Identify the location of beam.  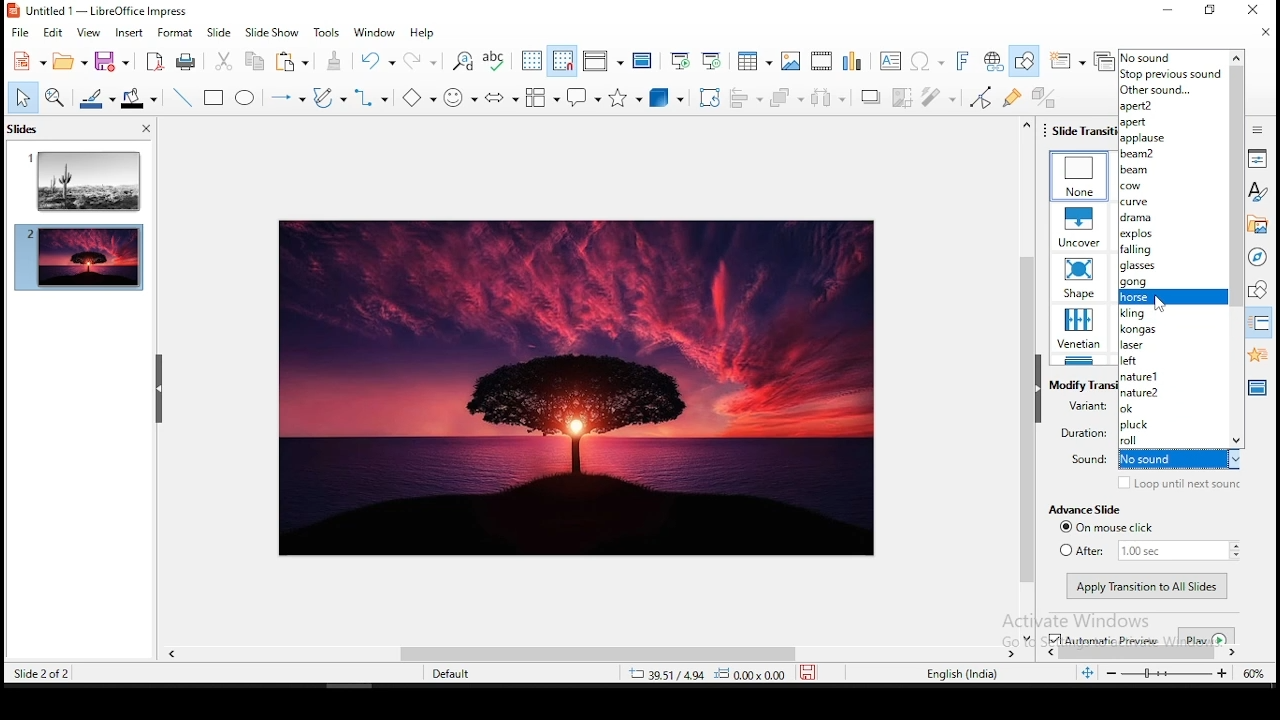
(1172, 170).